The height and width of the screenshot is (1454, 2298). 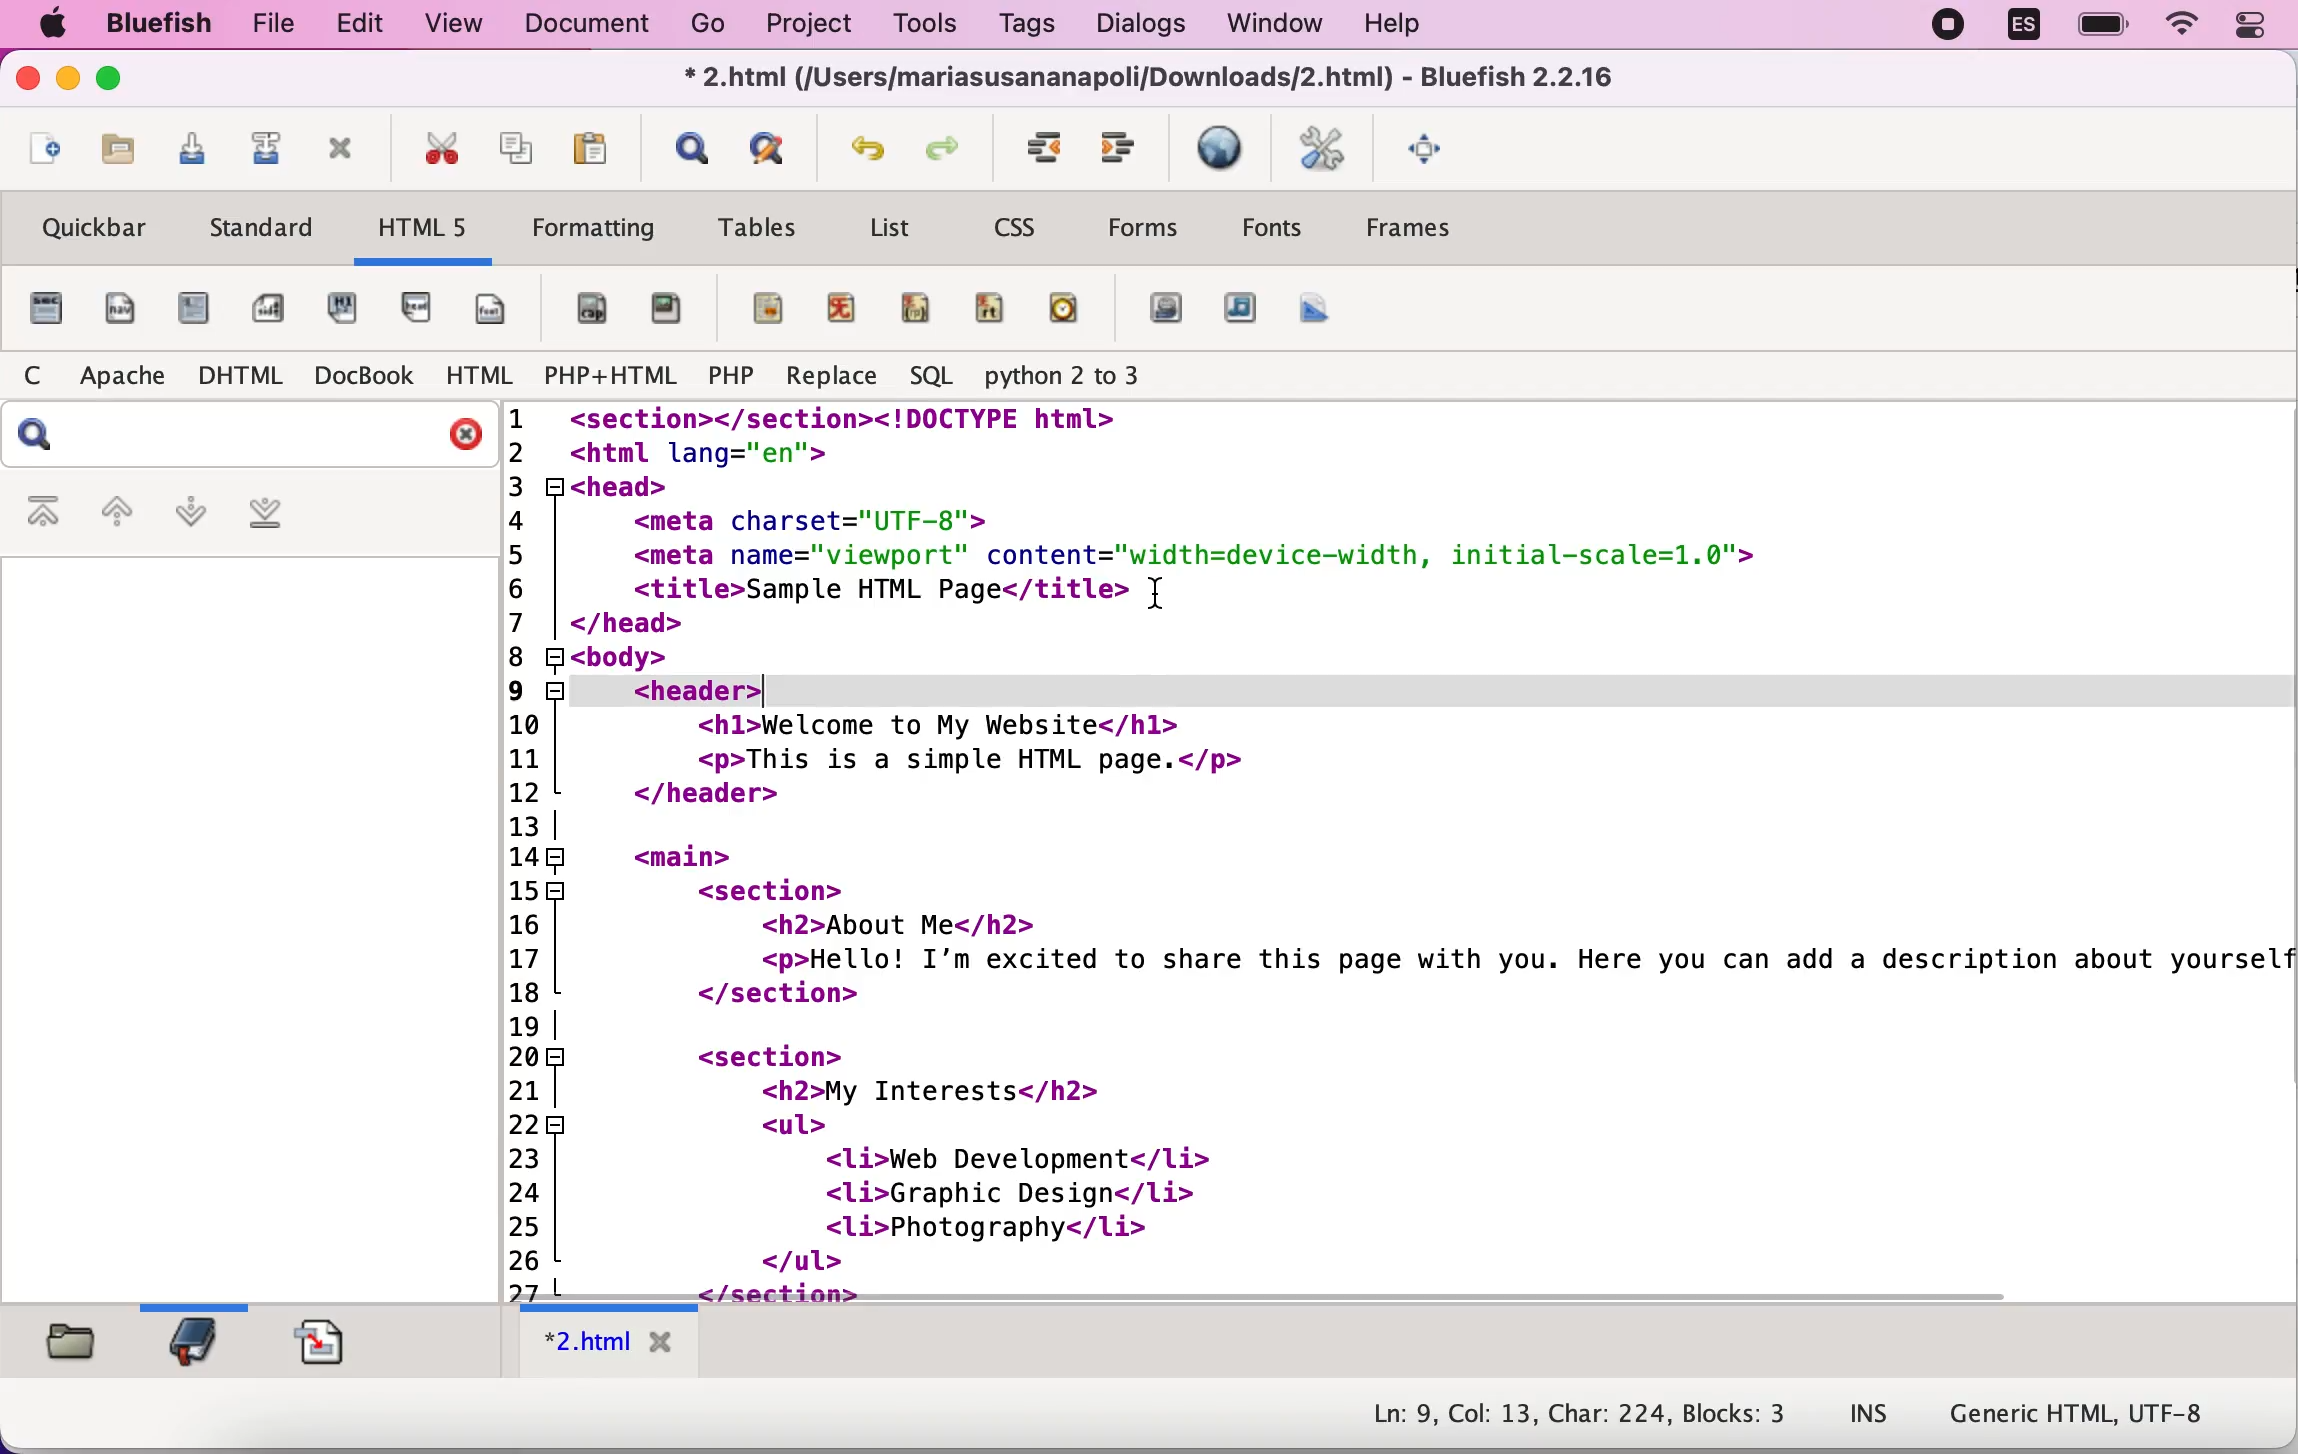 What do you see at coordinates (116, 513) in the screenshot?
I see `previous bookmark` at bounding box center [116, 513].